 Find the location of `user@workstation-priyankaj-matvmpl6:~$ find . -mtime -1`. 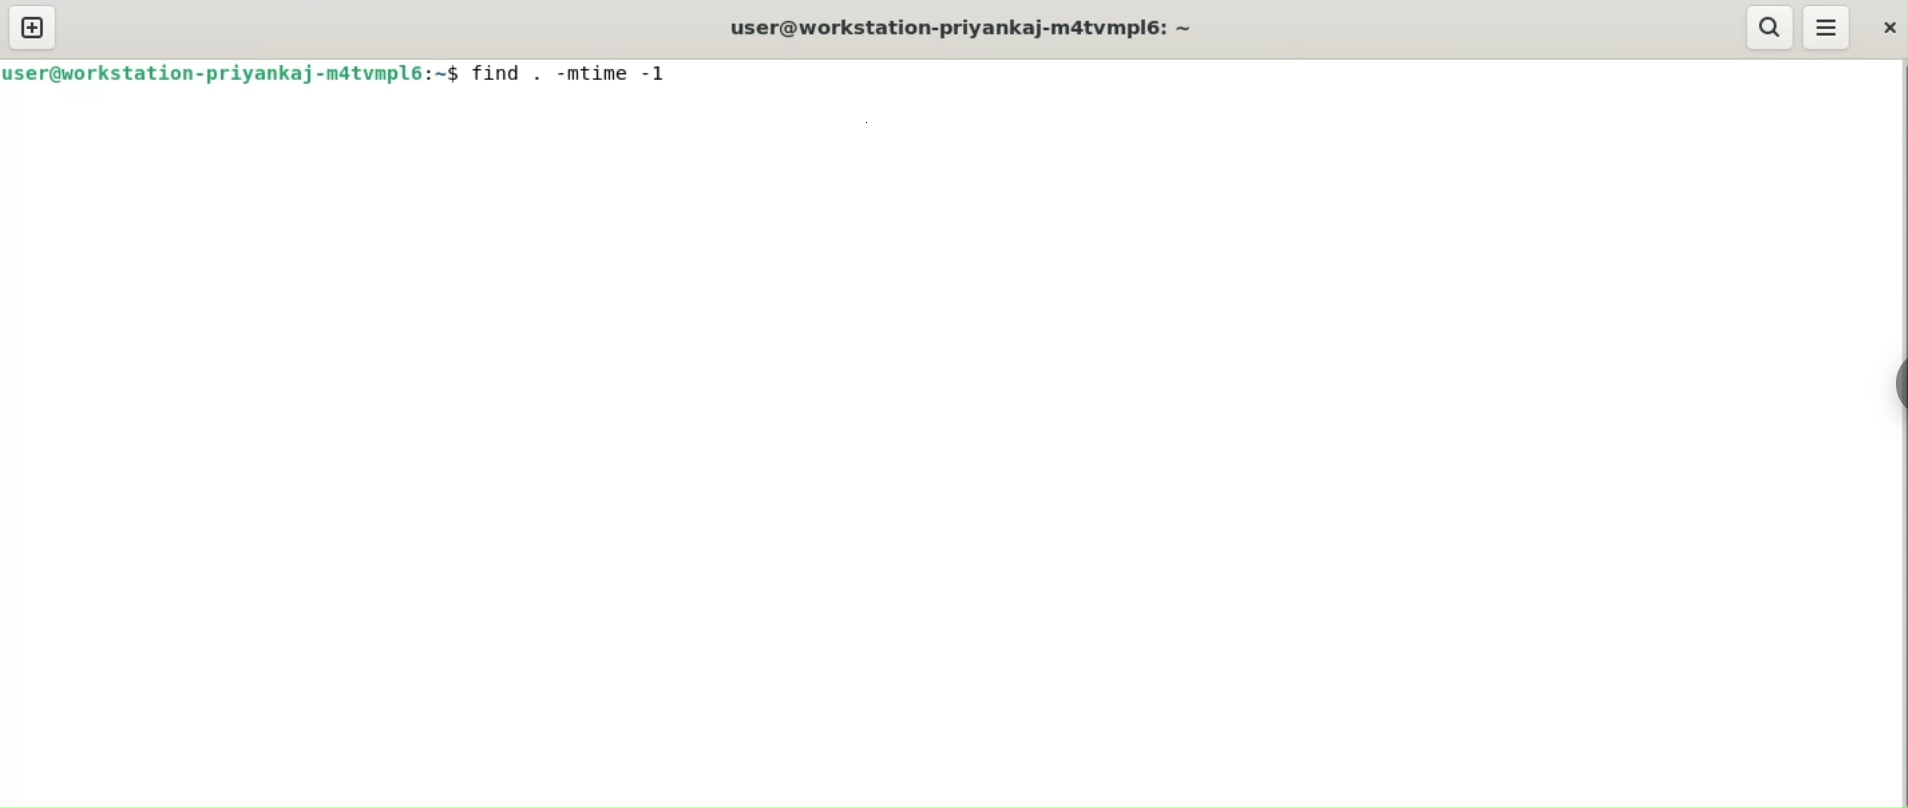

user@workstation-priyankaj-matvmpl6:~$ find . -mtime -1 is located at coordinates (348, 77).